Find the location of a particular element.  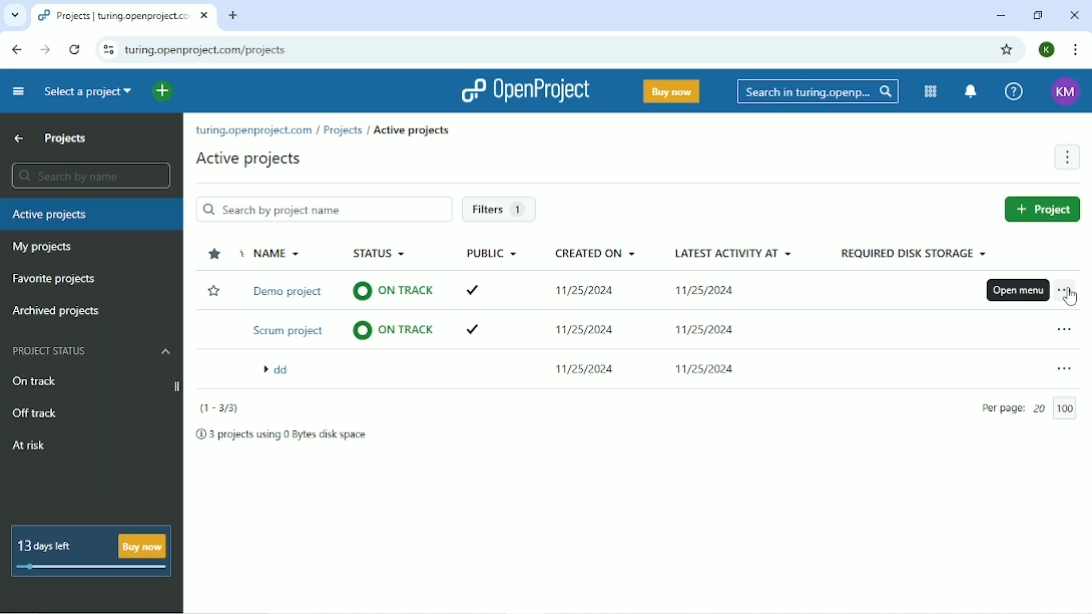

Projects | turing.openproject.com is located at coordinates (122, 17).